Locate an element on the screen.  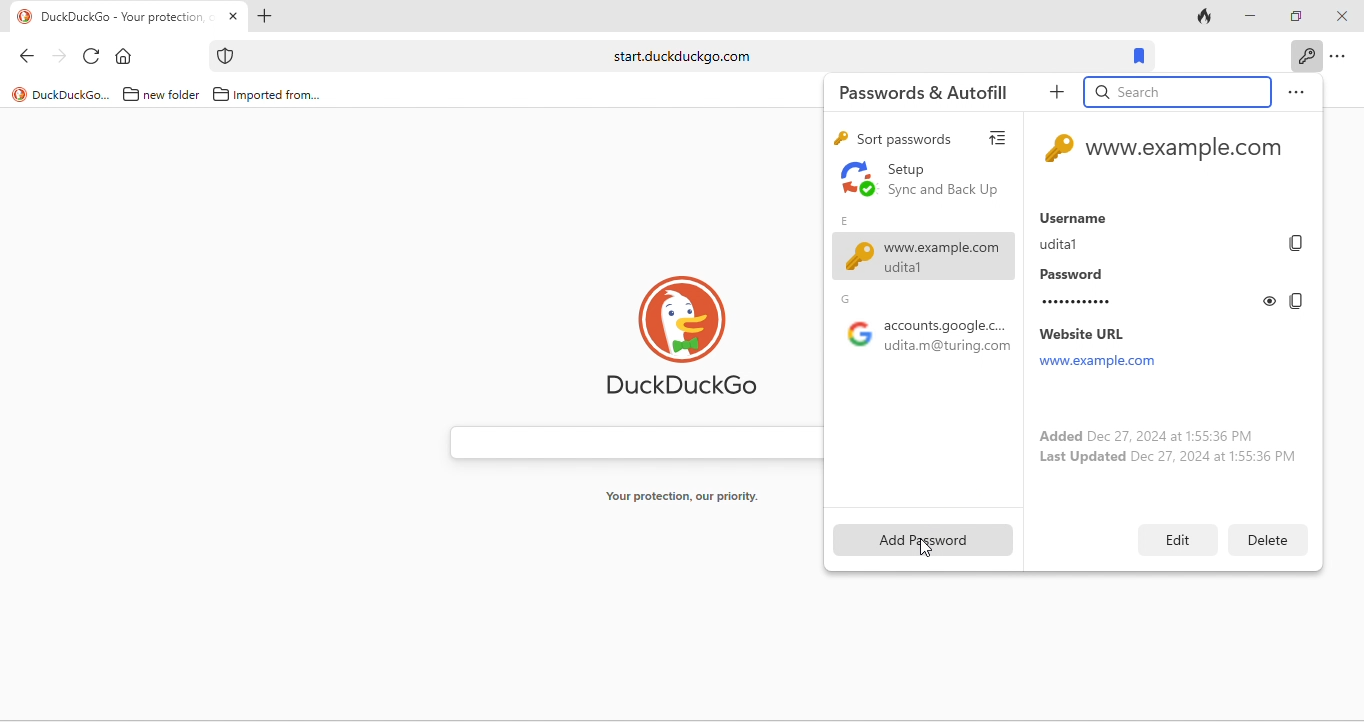
duckduckgo... is located at coordinates (72, 96).